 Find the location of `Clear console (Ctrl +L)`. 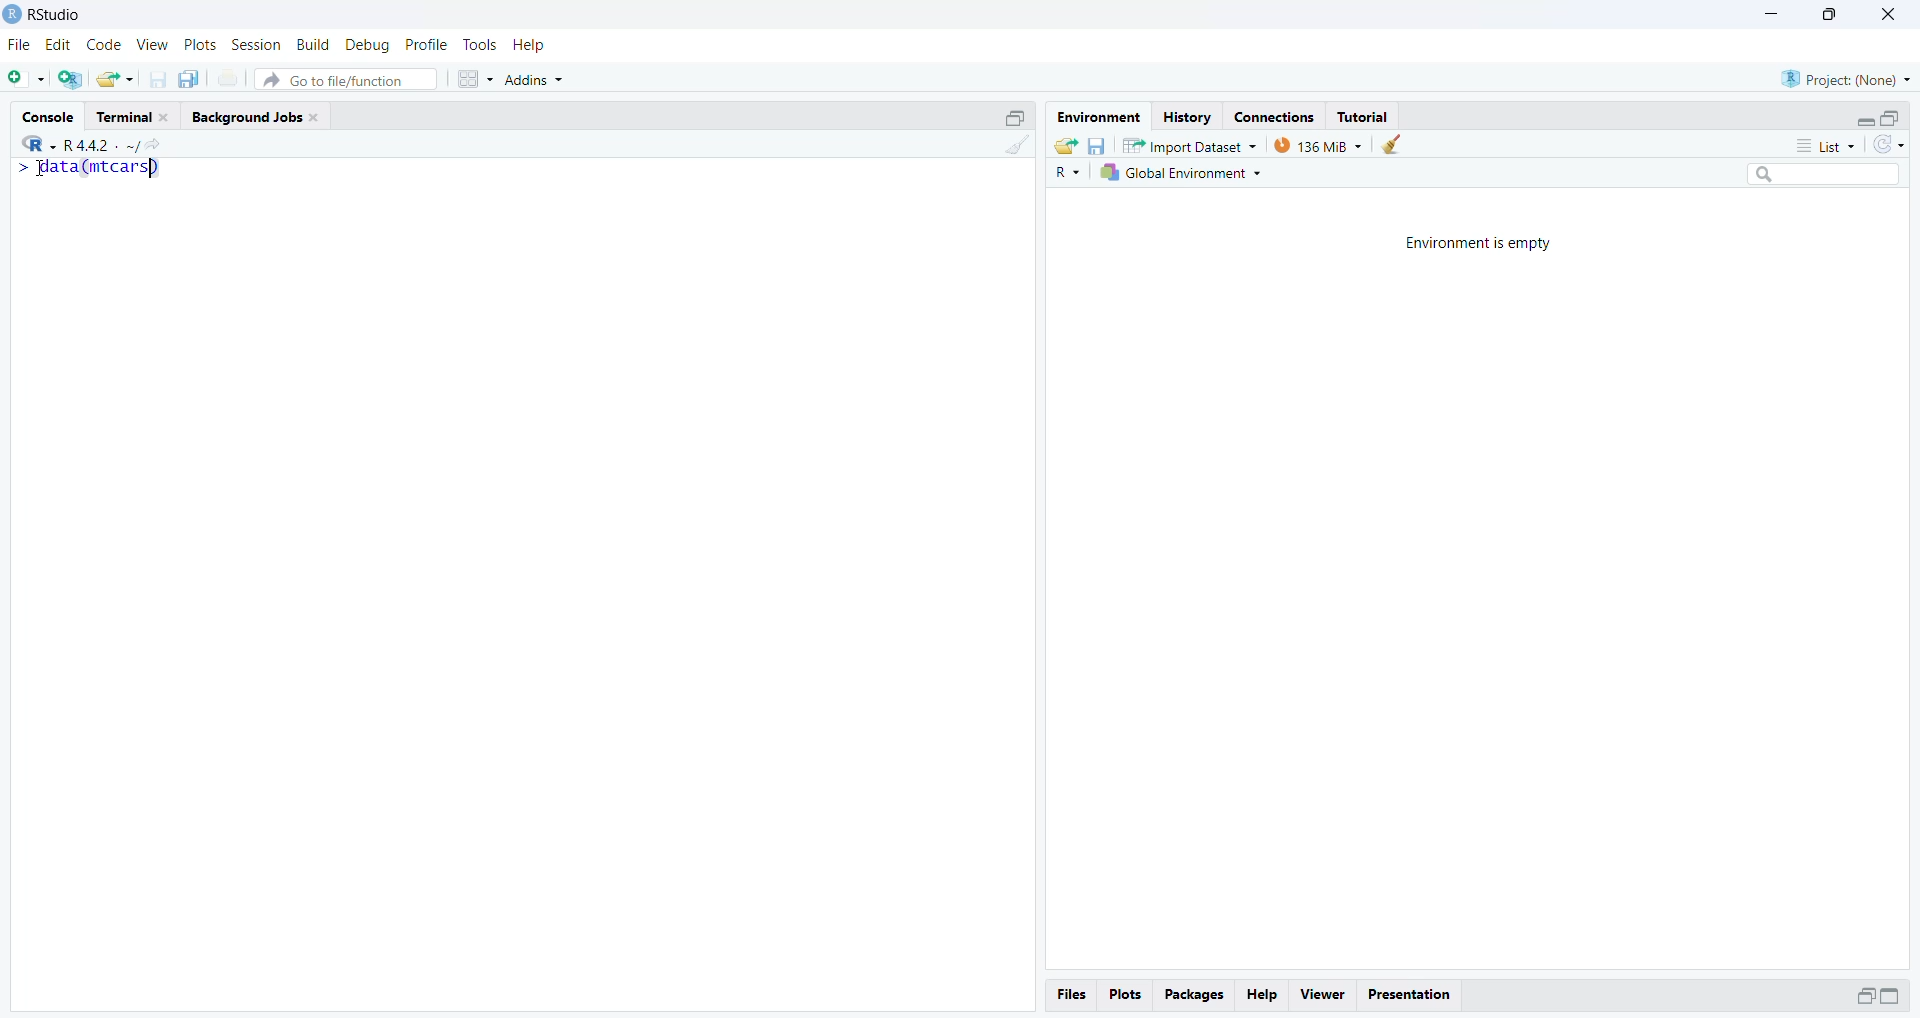

Clear console (Ctrl +L) is located at coordinates (1392, 145).